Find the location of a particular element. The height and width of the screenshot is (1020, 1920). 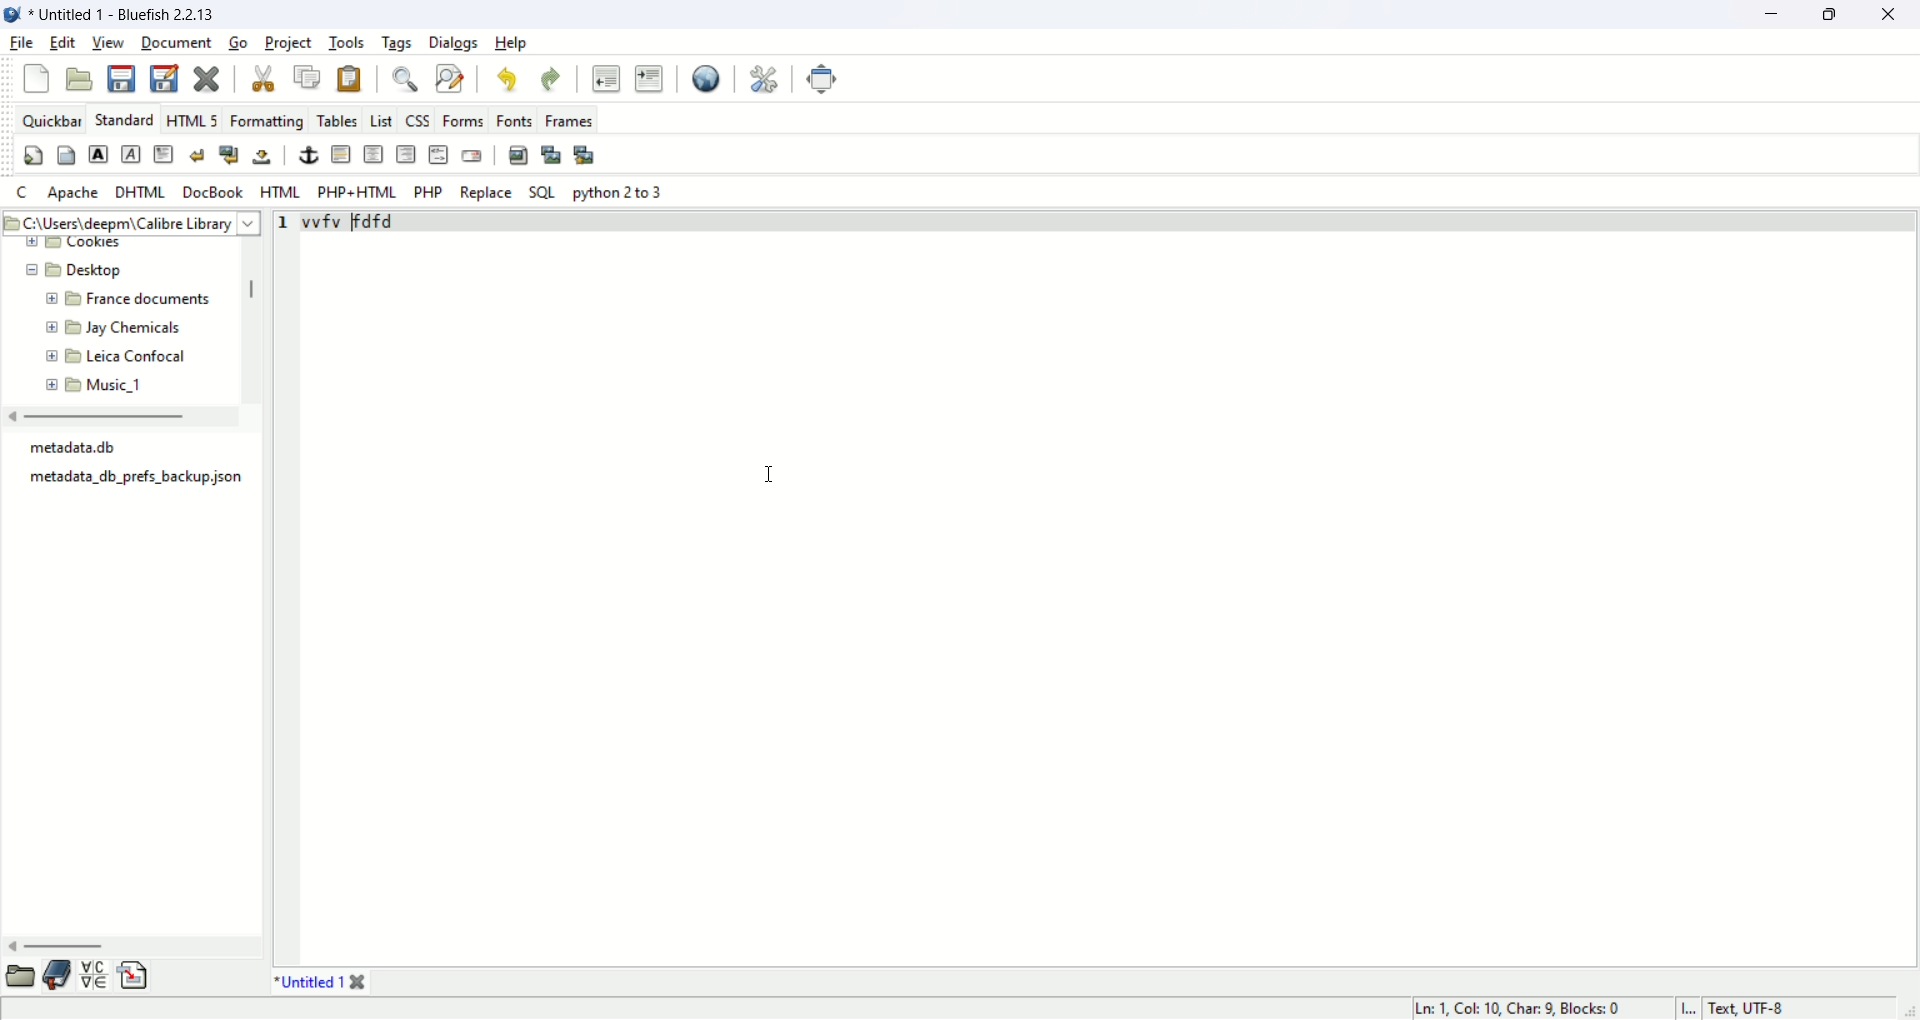

folder name is located at coordinates (128, 355).